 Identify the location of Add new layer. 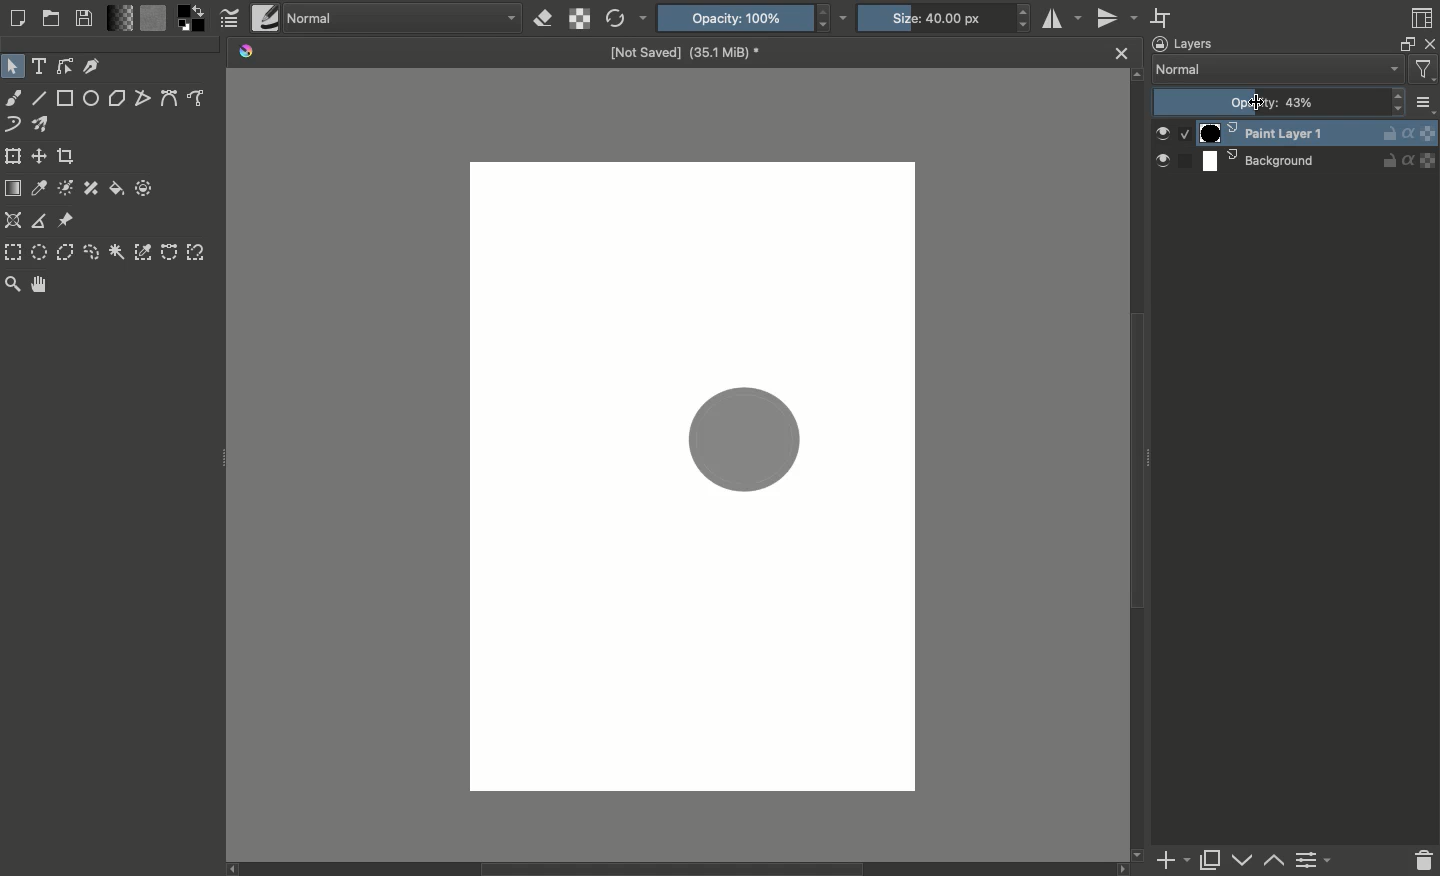
(1174, 861).